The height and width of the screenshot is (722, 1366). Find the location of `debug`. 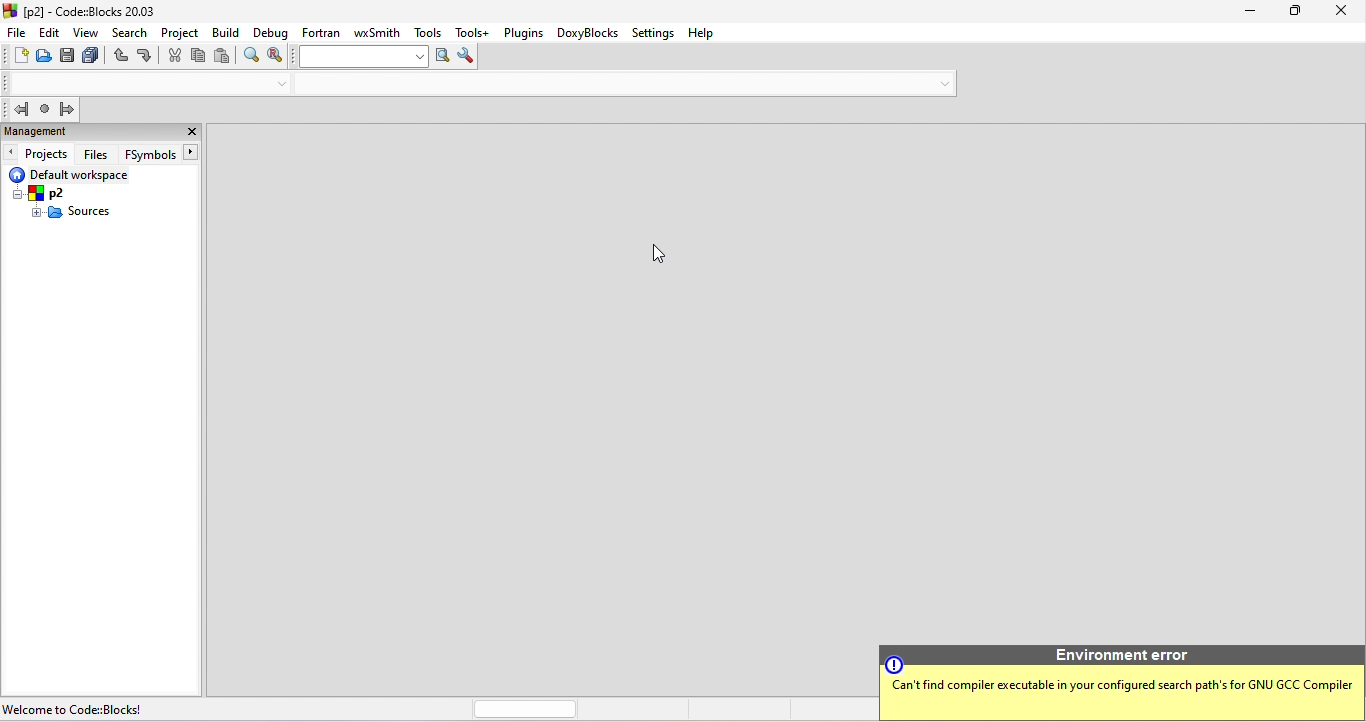

debug is located at coordinates (272, 34).